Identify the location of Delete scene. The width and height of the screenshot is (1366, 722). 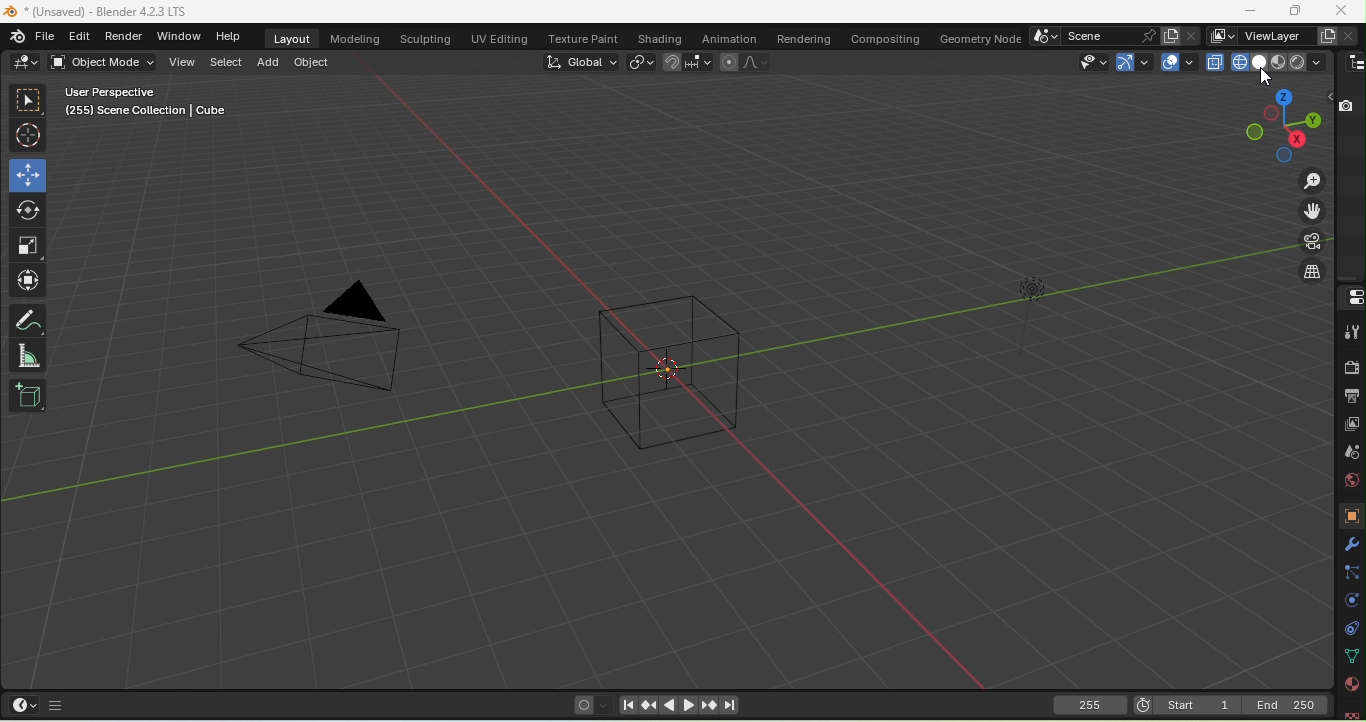
(1192, 35).